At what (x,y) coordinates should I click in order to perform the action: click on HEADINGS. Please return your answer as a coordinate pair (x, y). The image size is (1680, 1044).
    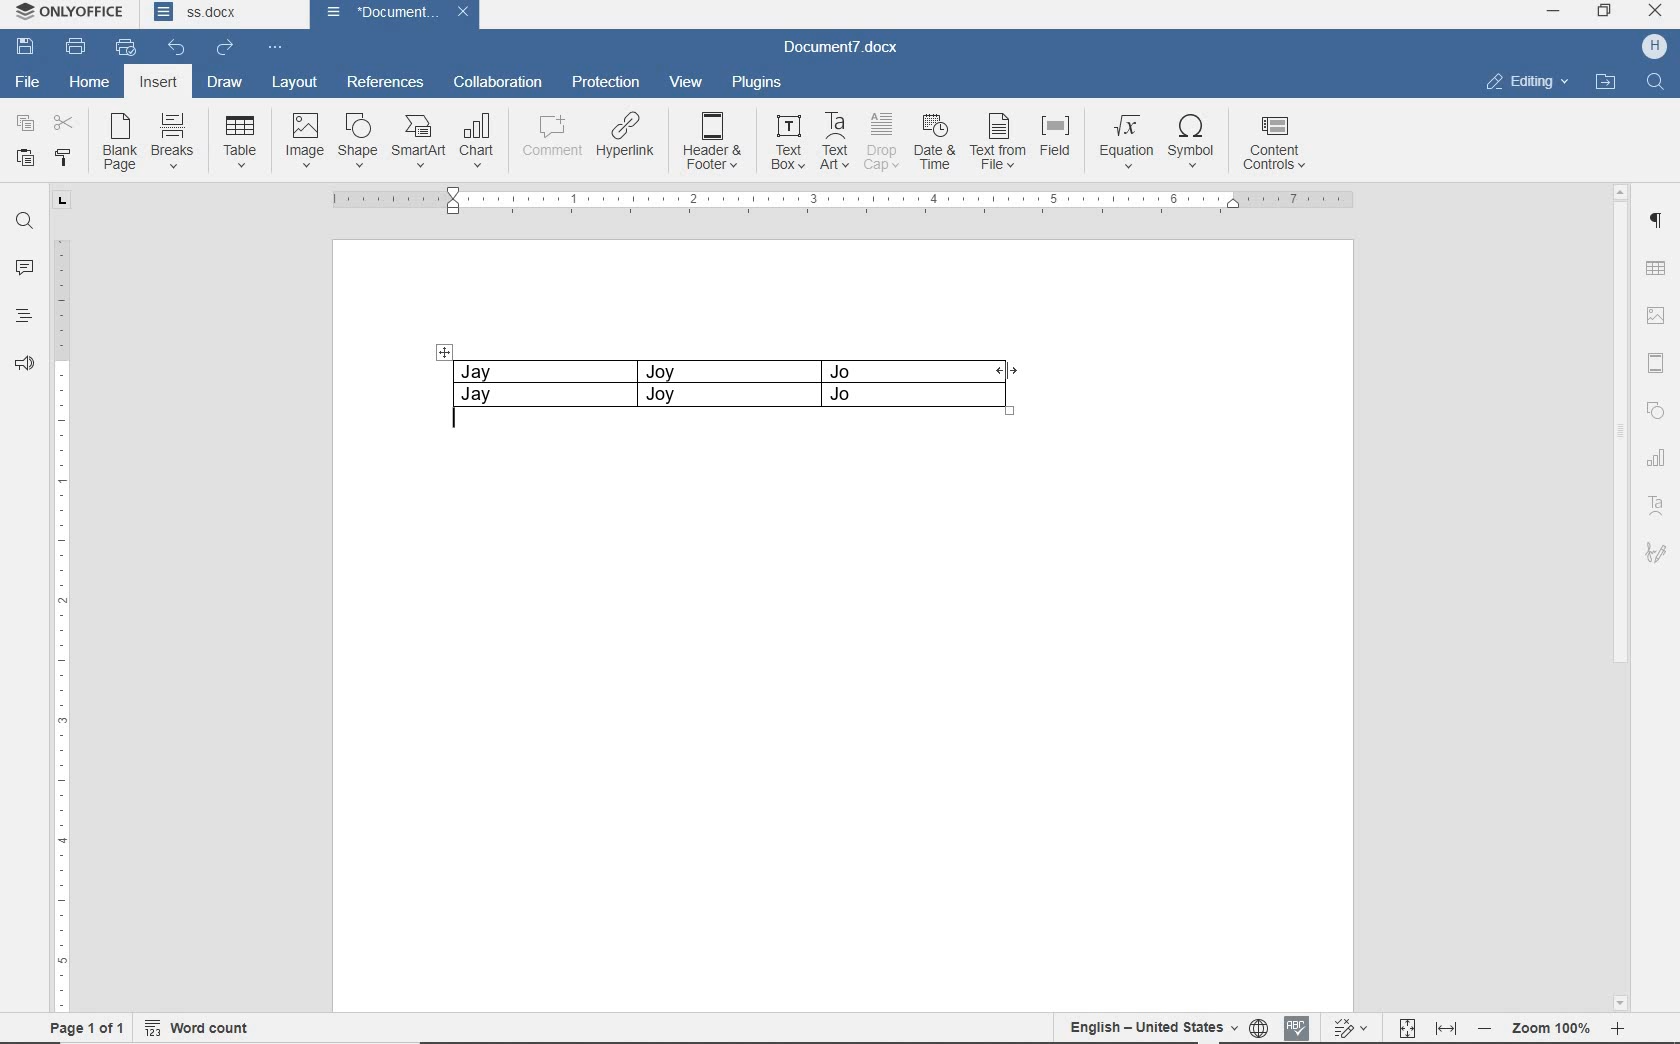
    Looking at the image, I should click on (23, 318).